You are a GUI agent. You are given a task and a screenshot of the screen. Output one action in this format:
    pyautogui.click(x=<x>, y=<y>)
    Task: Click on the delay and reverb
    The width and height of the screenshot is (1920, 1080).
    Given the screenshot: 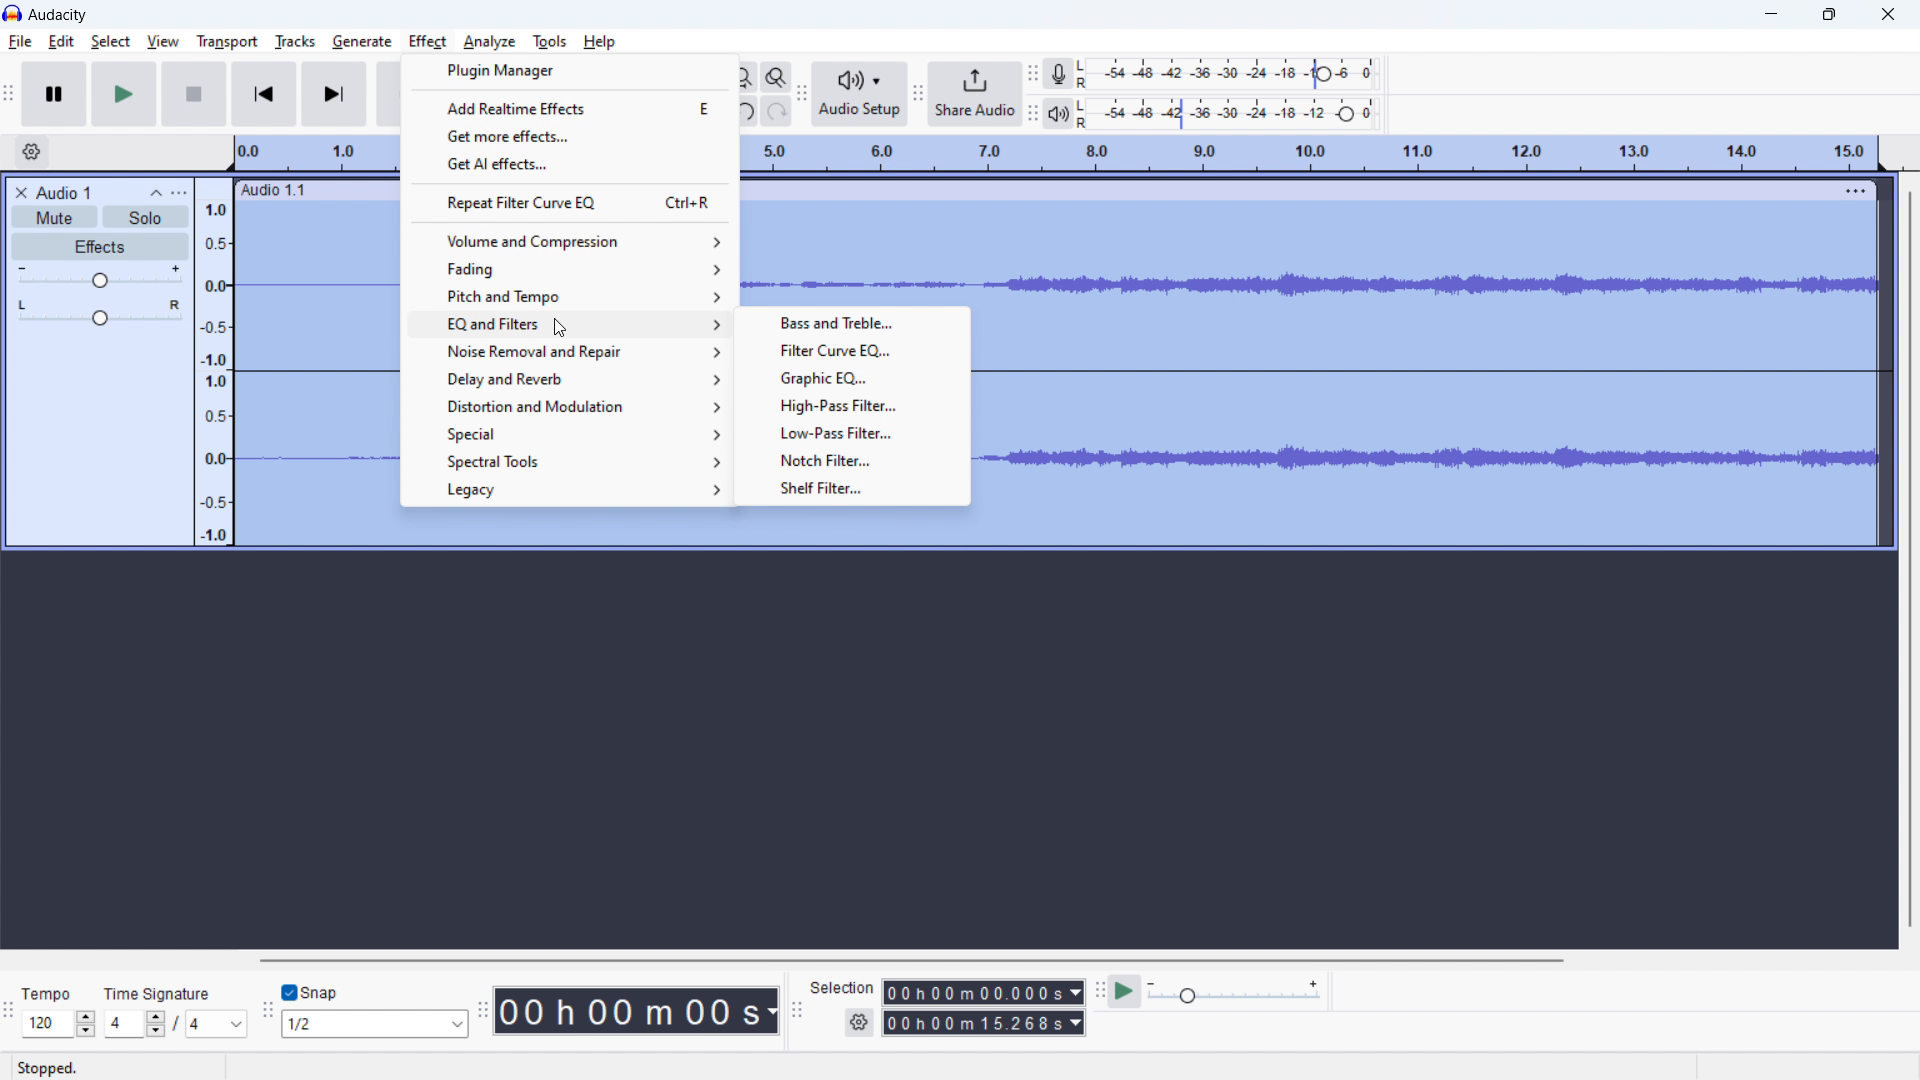 What is the action you would take?
    pyautogui.click(x=567, y=379)
    